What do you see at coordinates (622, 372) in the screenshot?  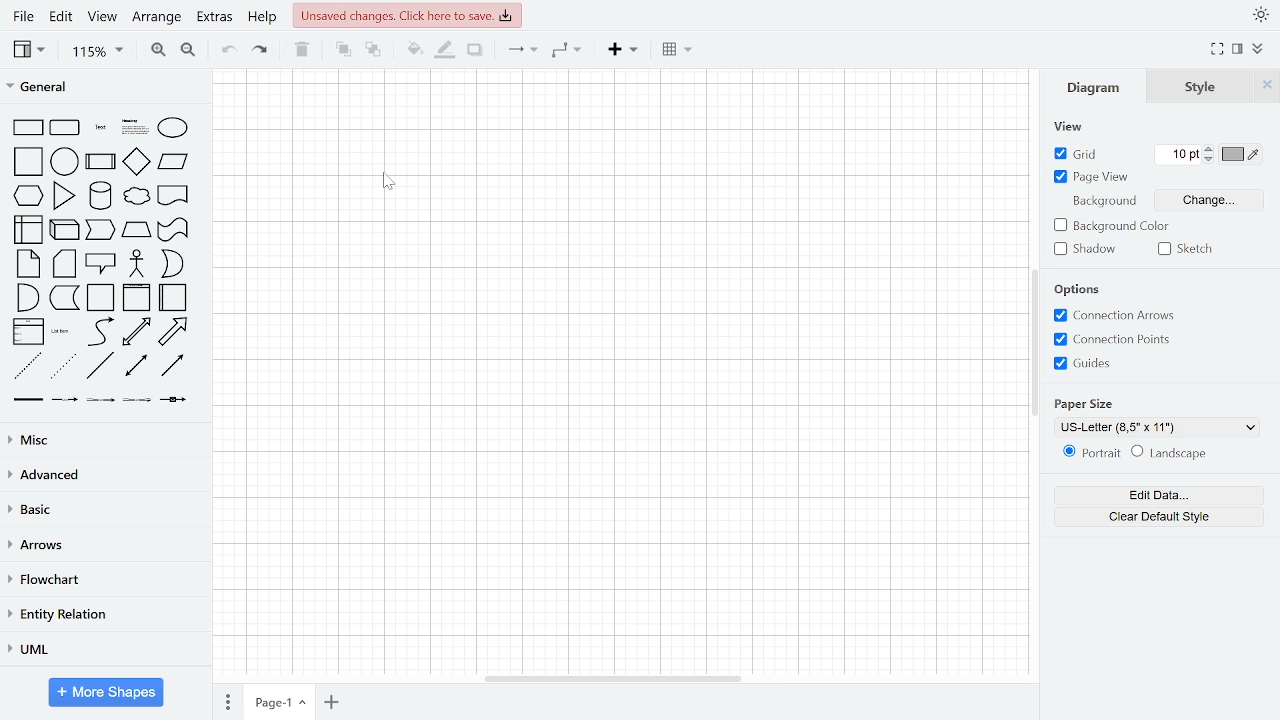 I see `grid visibility enabled in the canvas` at bounding box center [622, 372].